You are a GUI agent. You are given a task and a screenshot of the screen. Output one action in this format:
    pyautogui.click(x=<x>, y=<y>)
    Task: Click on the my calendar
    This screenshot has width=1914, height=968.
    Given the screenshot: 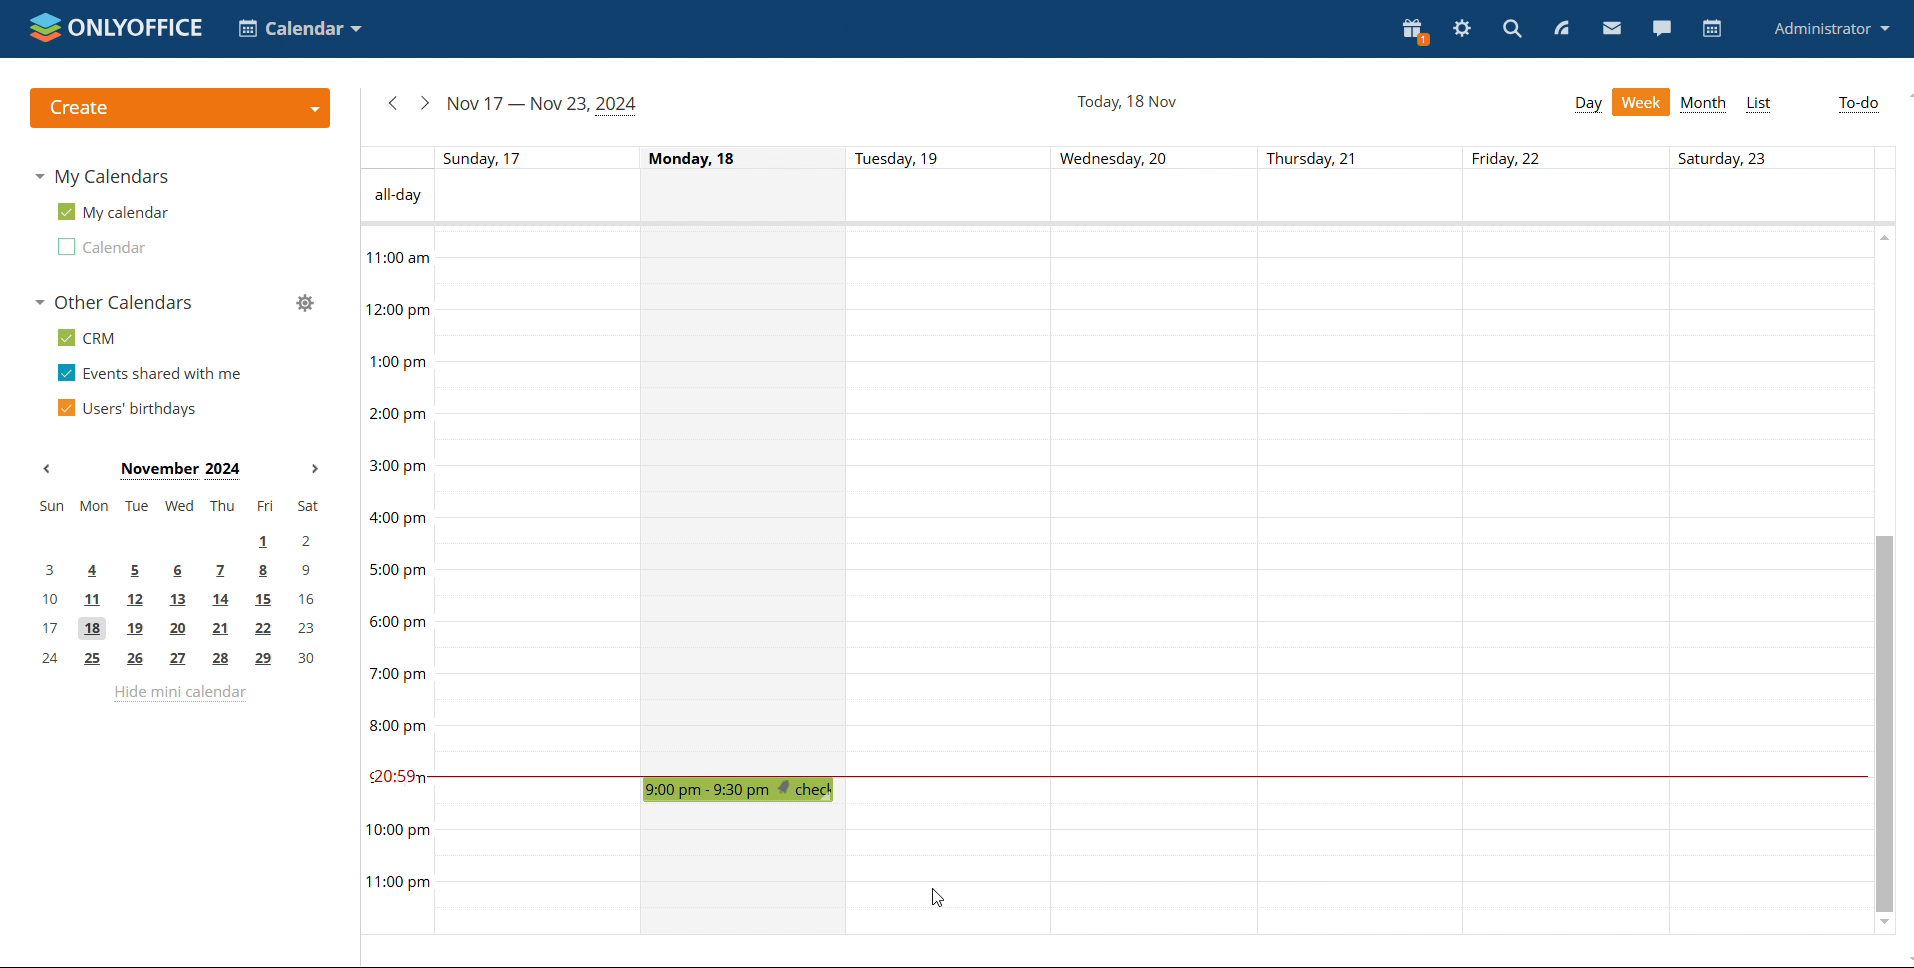 What is the action you would take?
    pyautogui.click(x=112, y=212)
    